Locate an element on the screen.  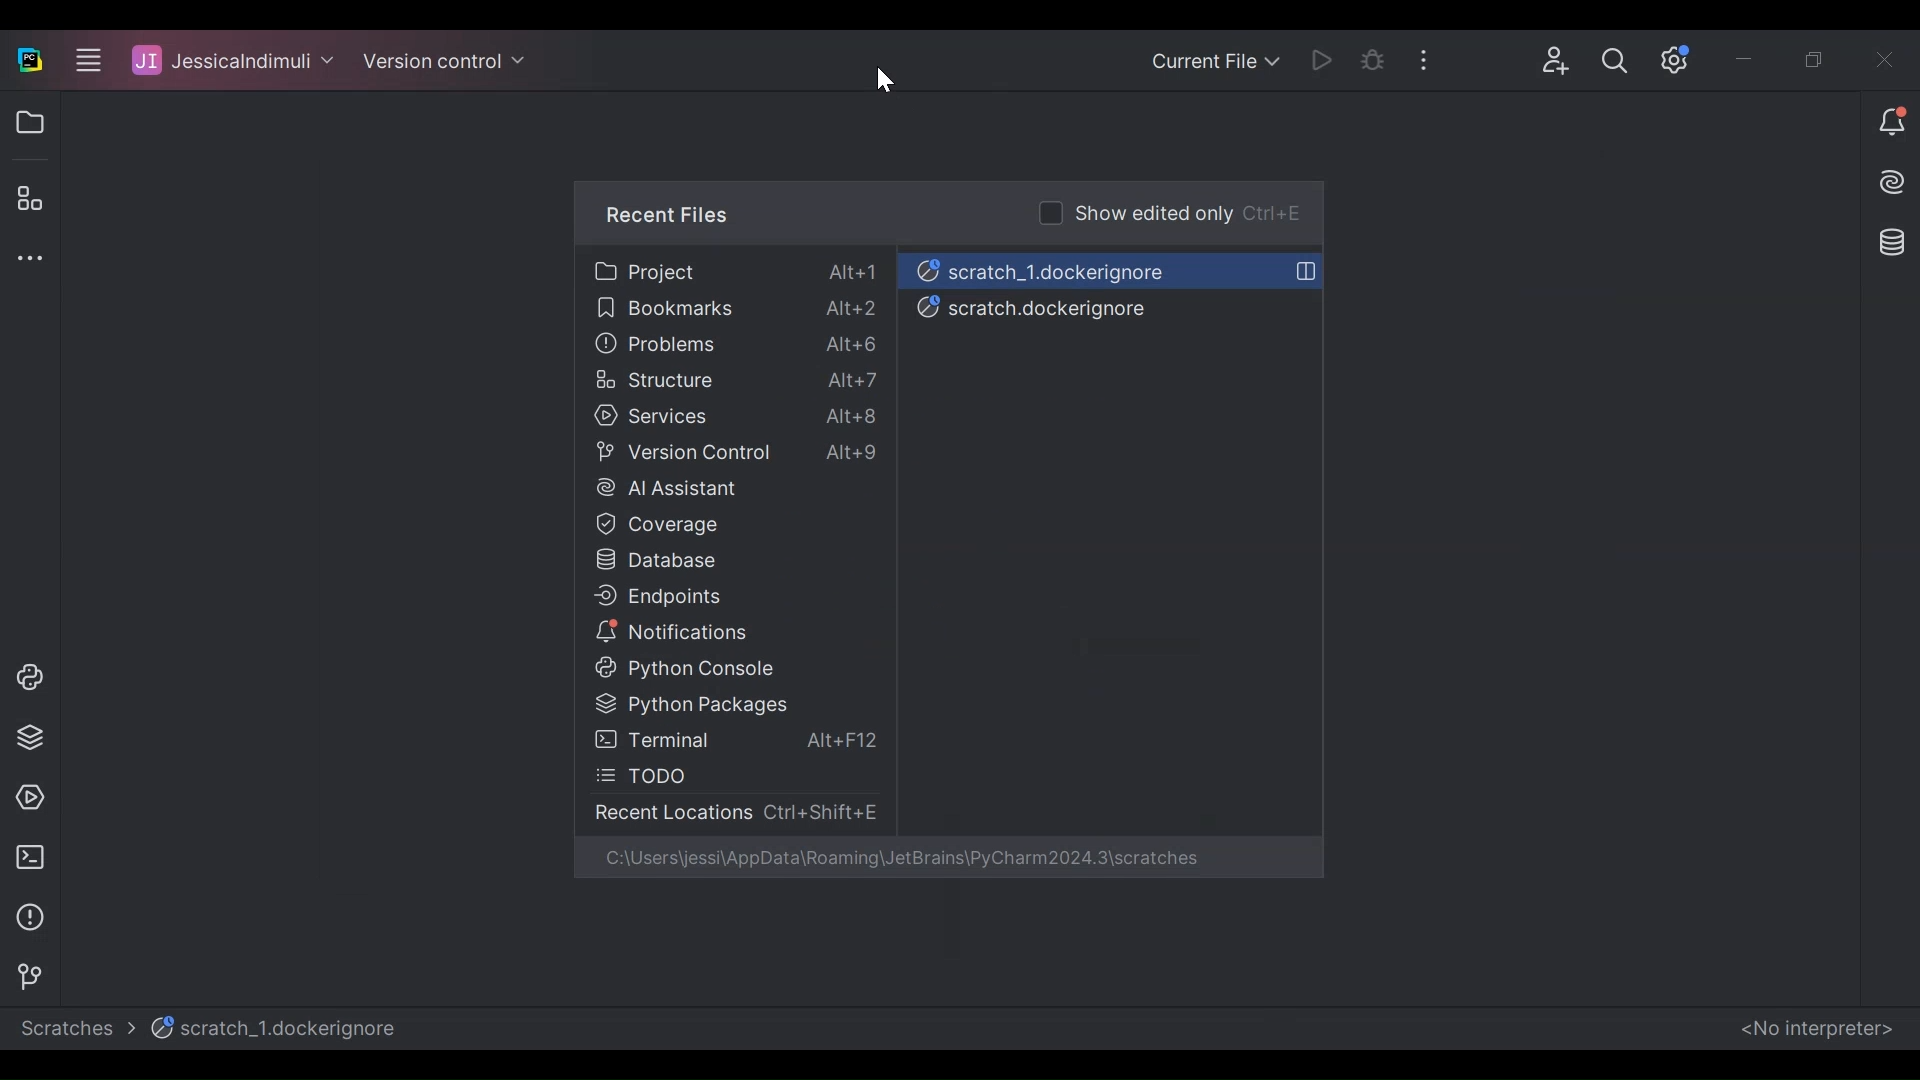
Endpoints is located at coordinates (725, 598).